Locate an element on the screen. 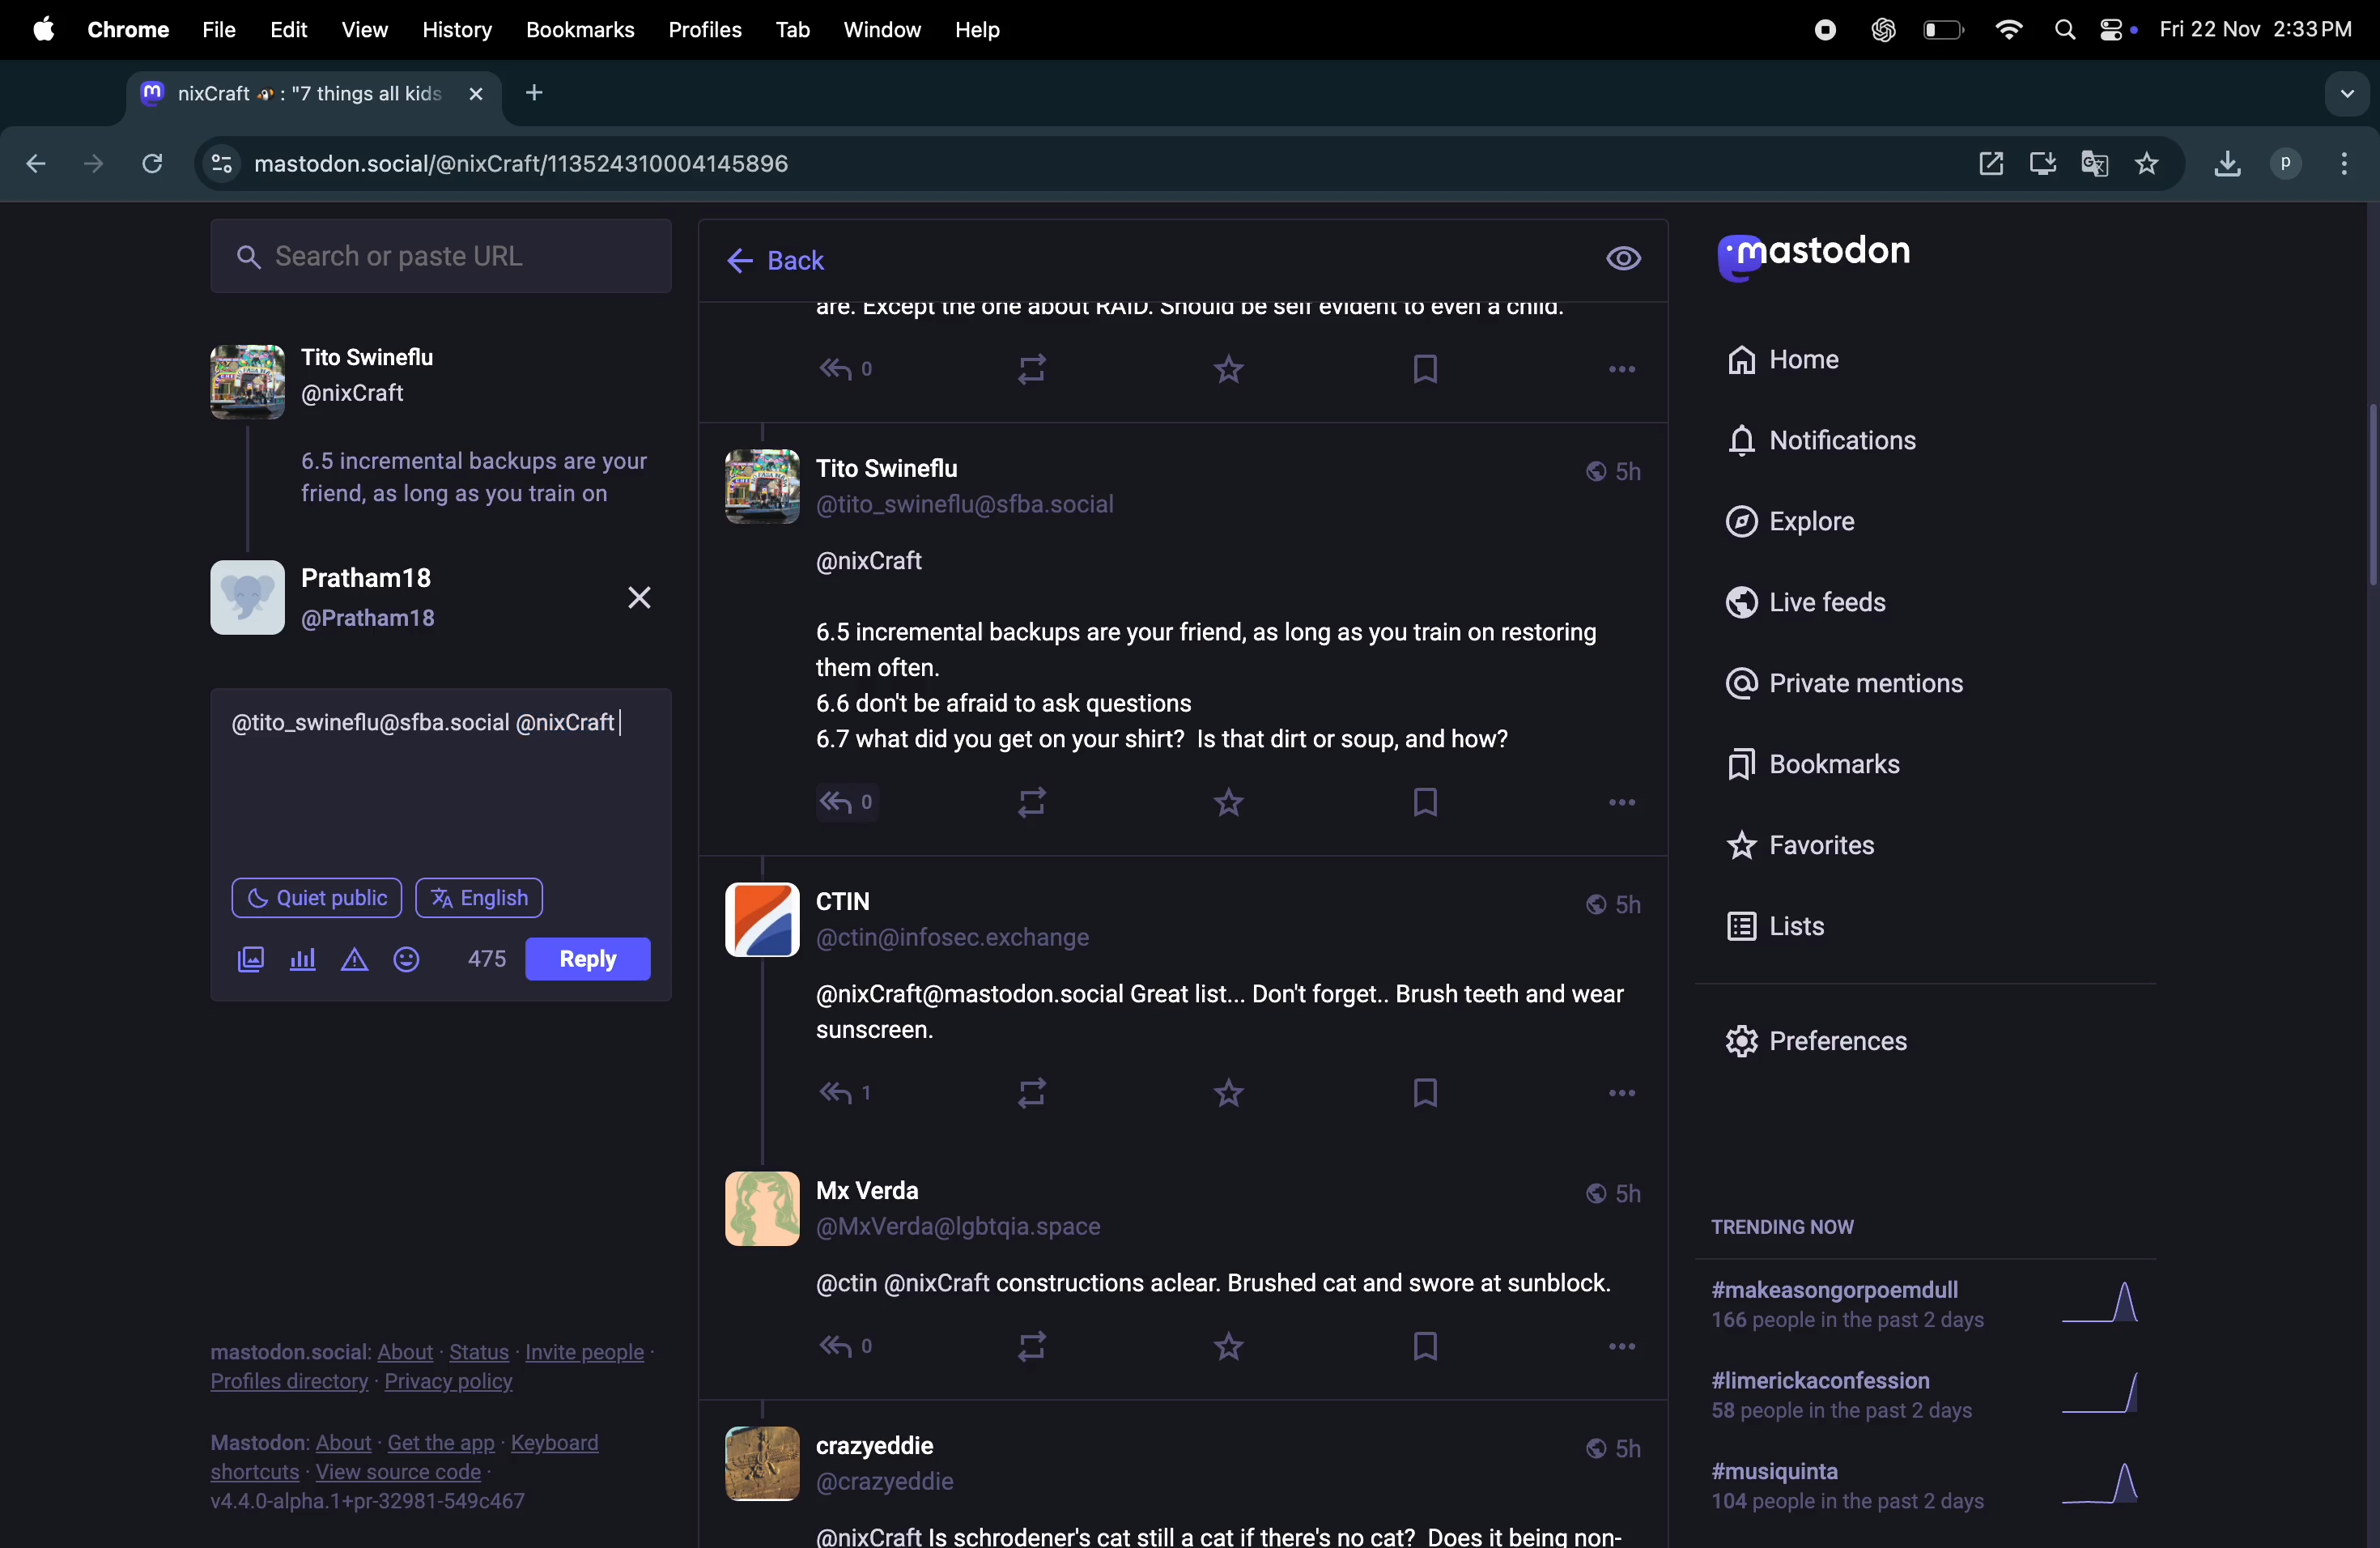  Tito Swineflu @nixCraft is located at coordinates (419, 374).